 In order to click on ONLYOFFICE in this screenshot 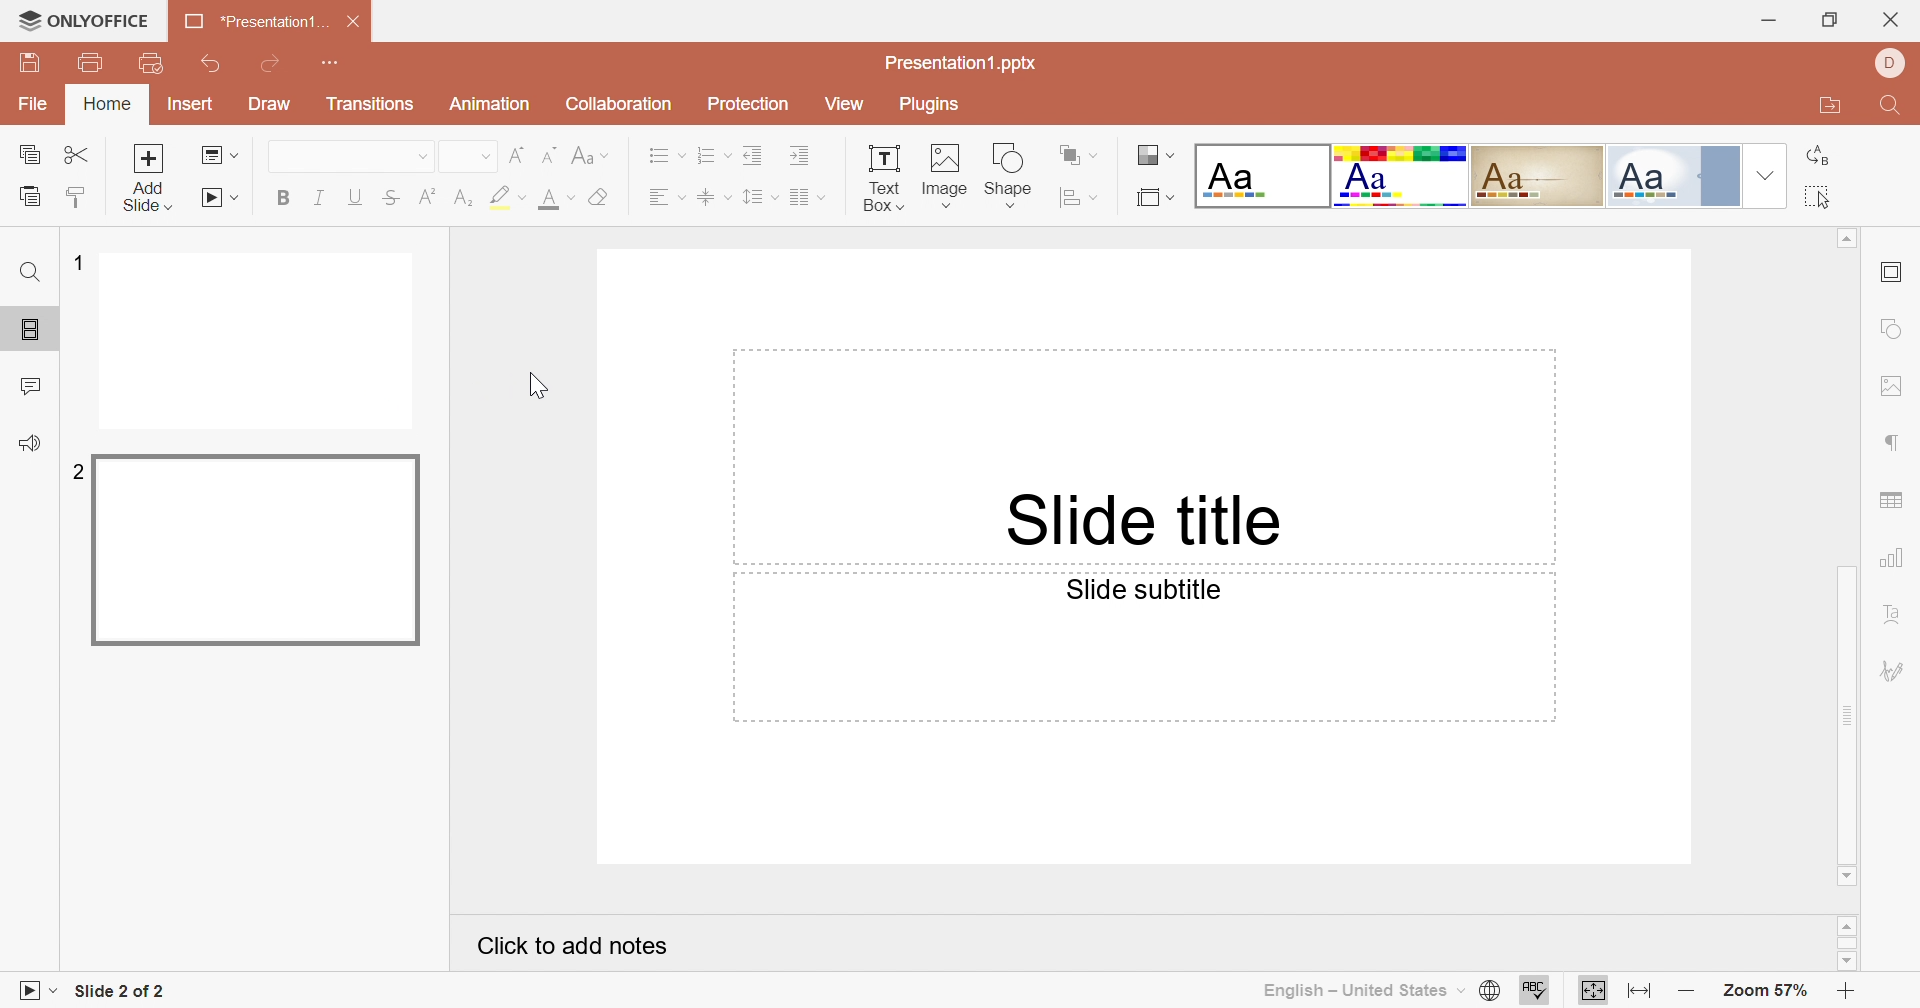, I will do `click(88, 22)`.